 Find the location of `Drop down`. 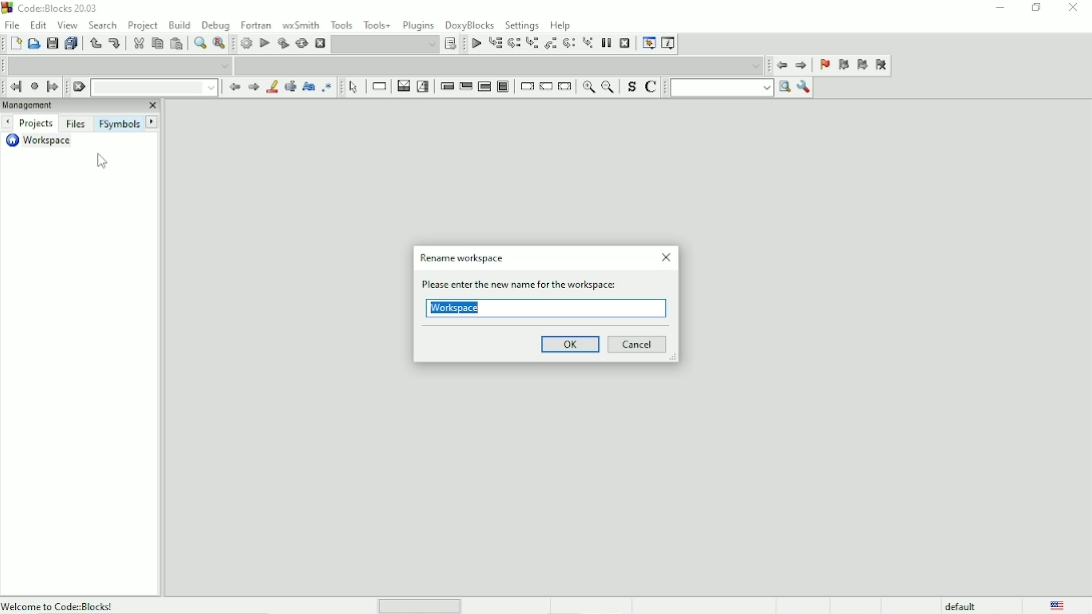

Drop down is located at coordinates (120, 65).